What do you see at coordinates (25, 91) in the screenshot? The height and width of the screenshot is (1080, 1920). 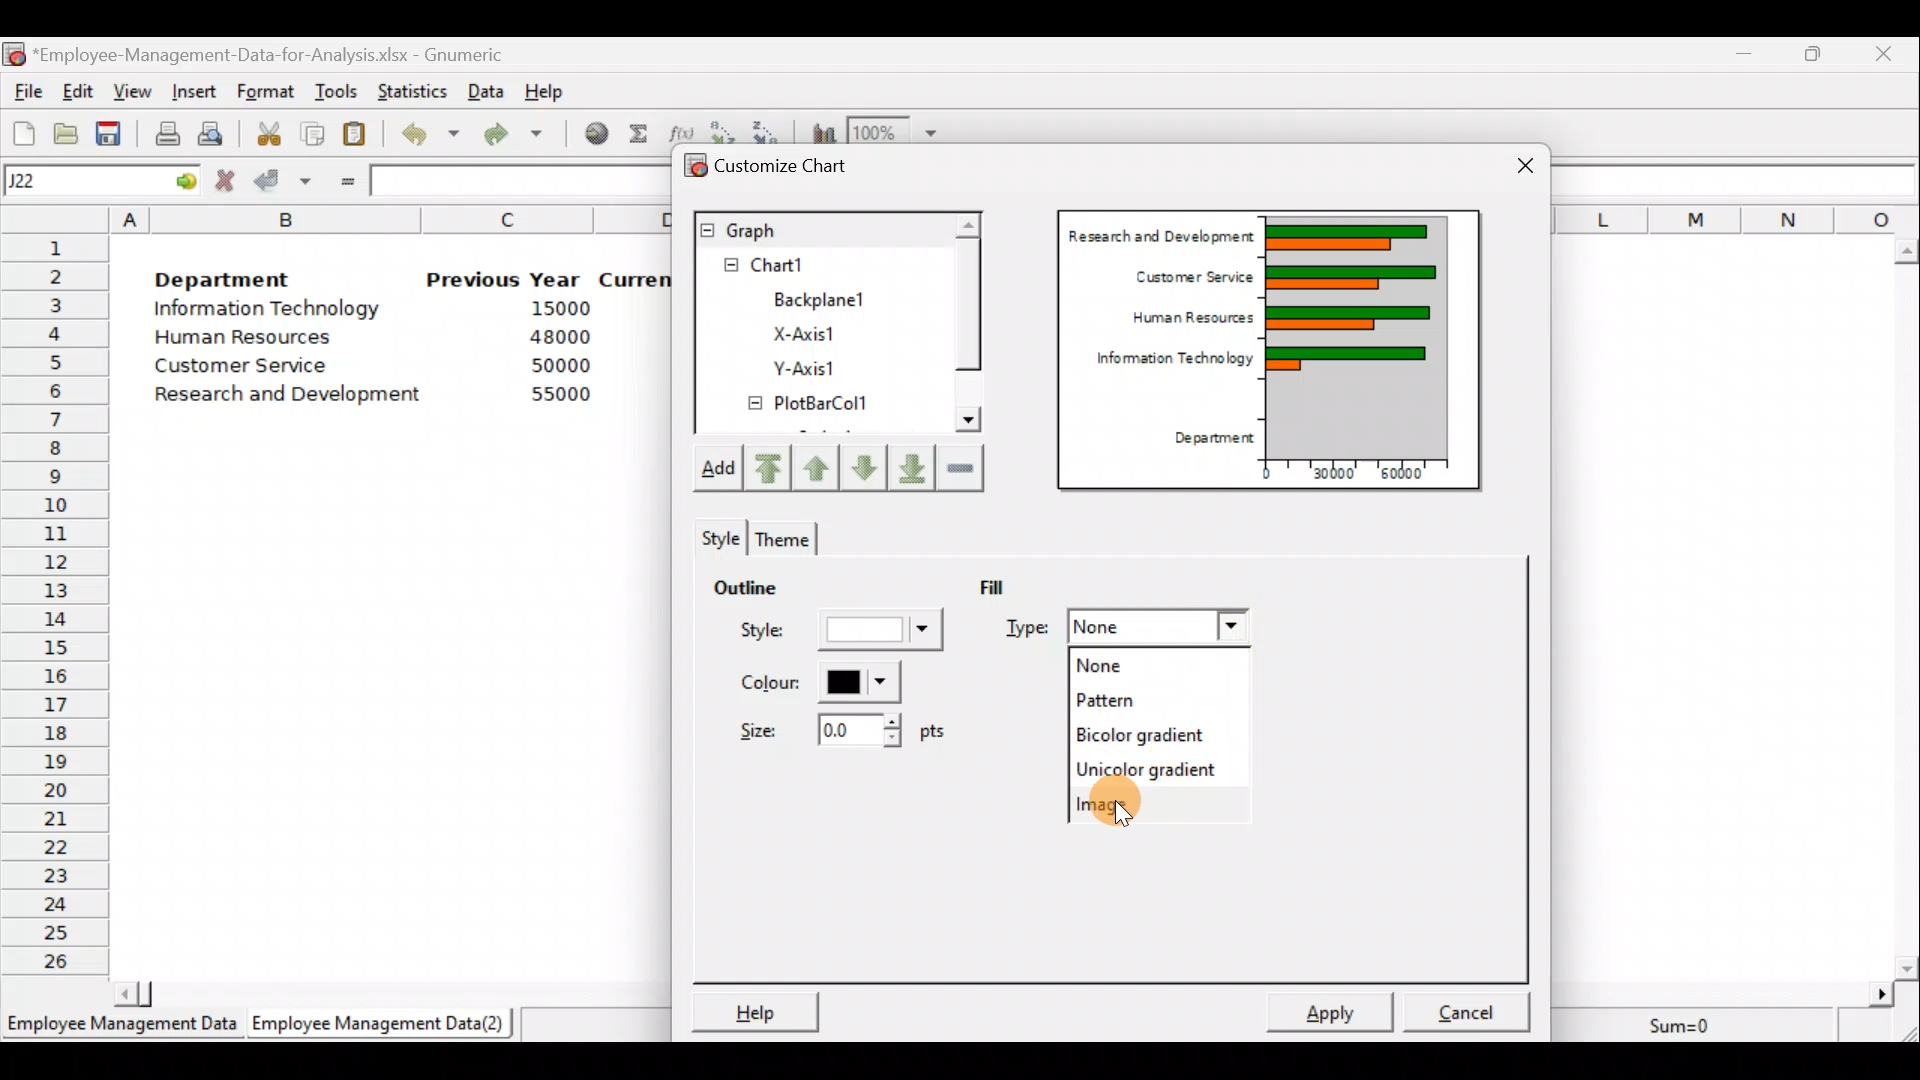 I see `File` at bounding box center [25, 91].